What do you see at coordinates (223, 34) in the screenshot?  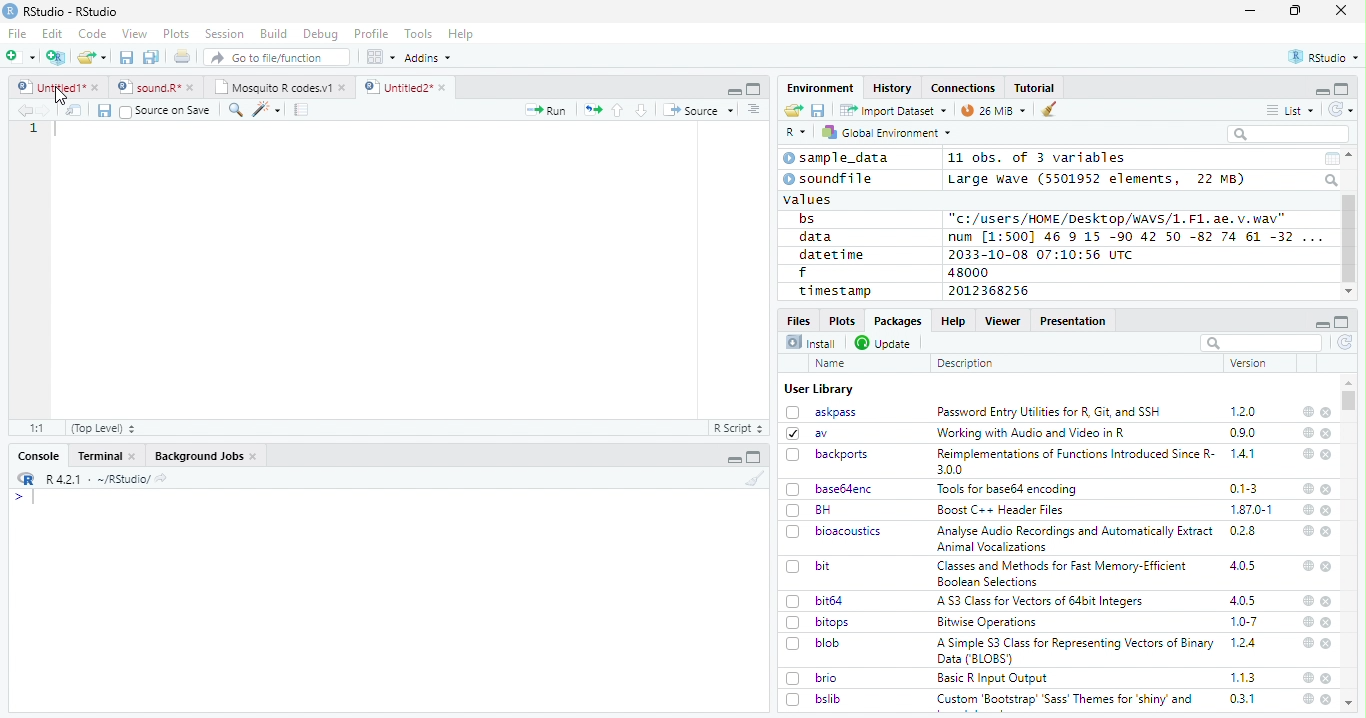 I see `Session` at bounding box center [223, 34].